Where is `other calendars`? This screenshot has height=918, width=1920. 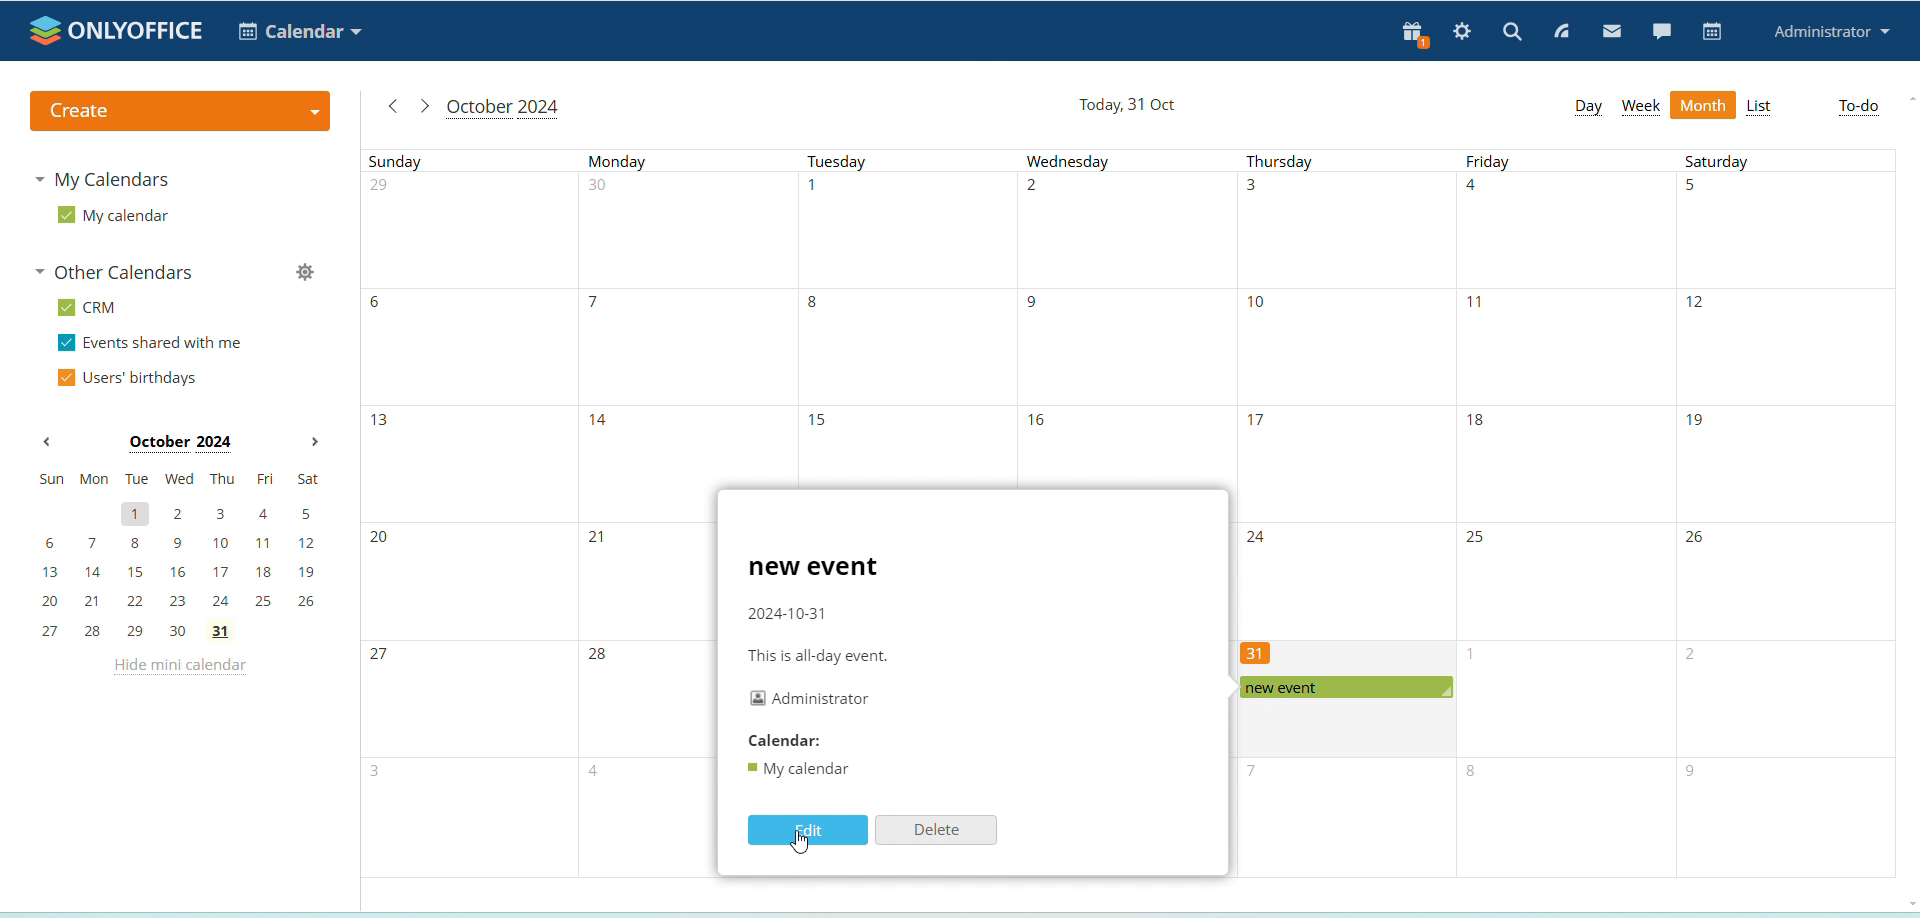 other calendars is located at coordinates (120, 274).